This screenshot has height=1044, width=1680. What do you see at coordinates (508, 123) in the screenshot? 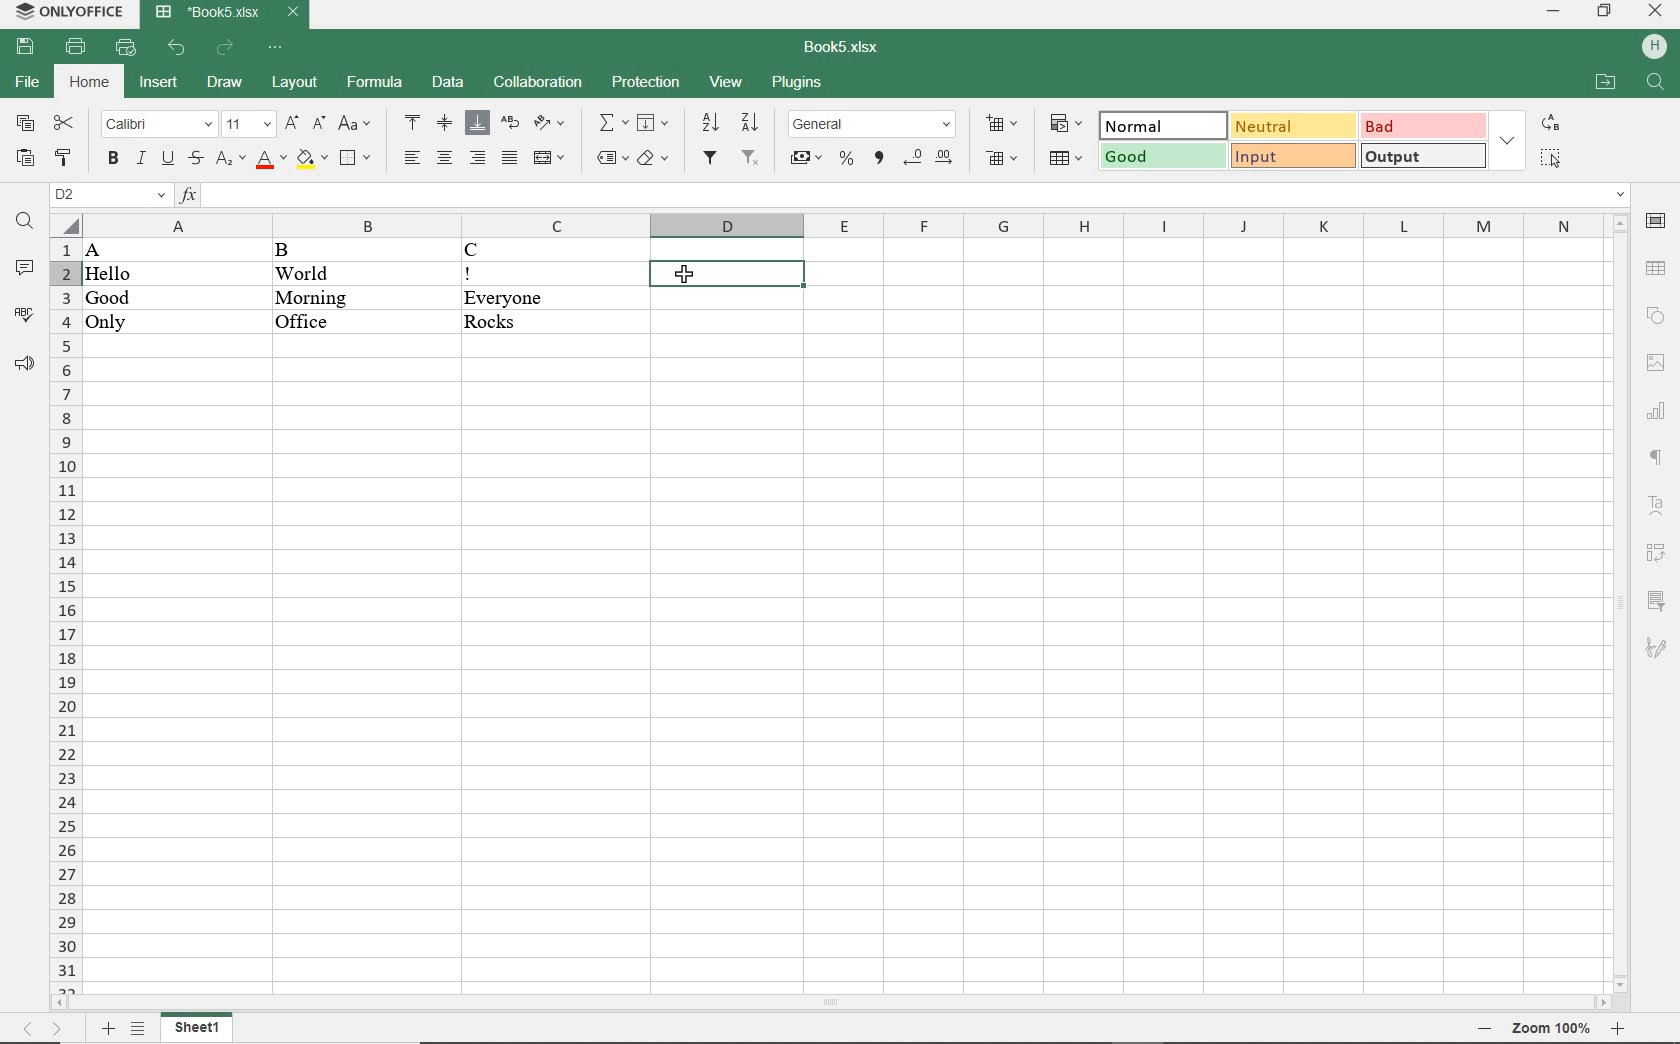
I see `WRAP TEXT` at bounding box center [508, 123].